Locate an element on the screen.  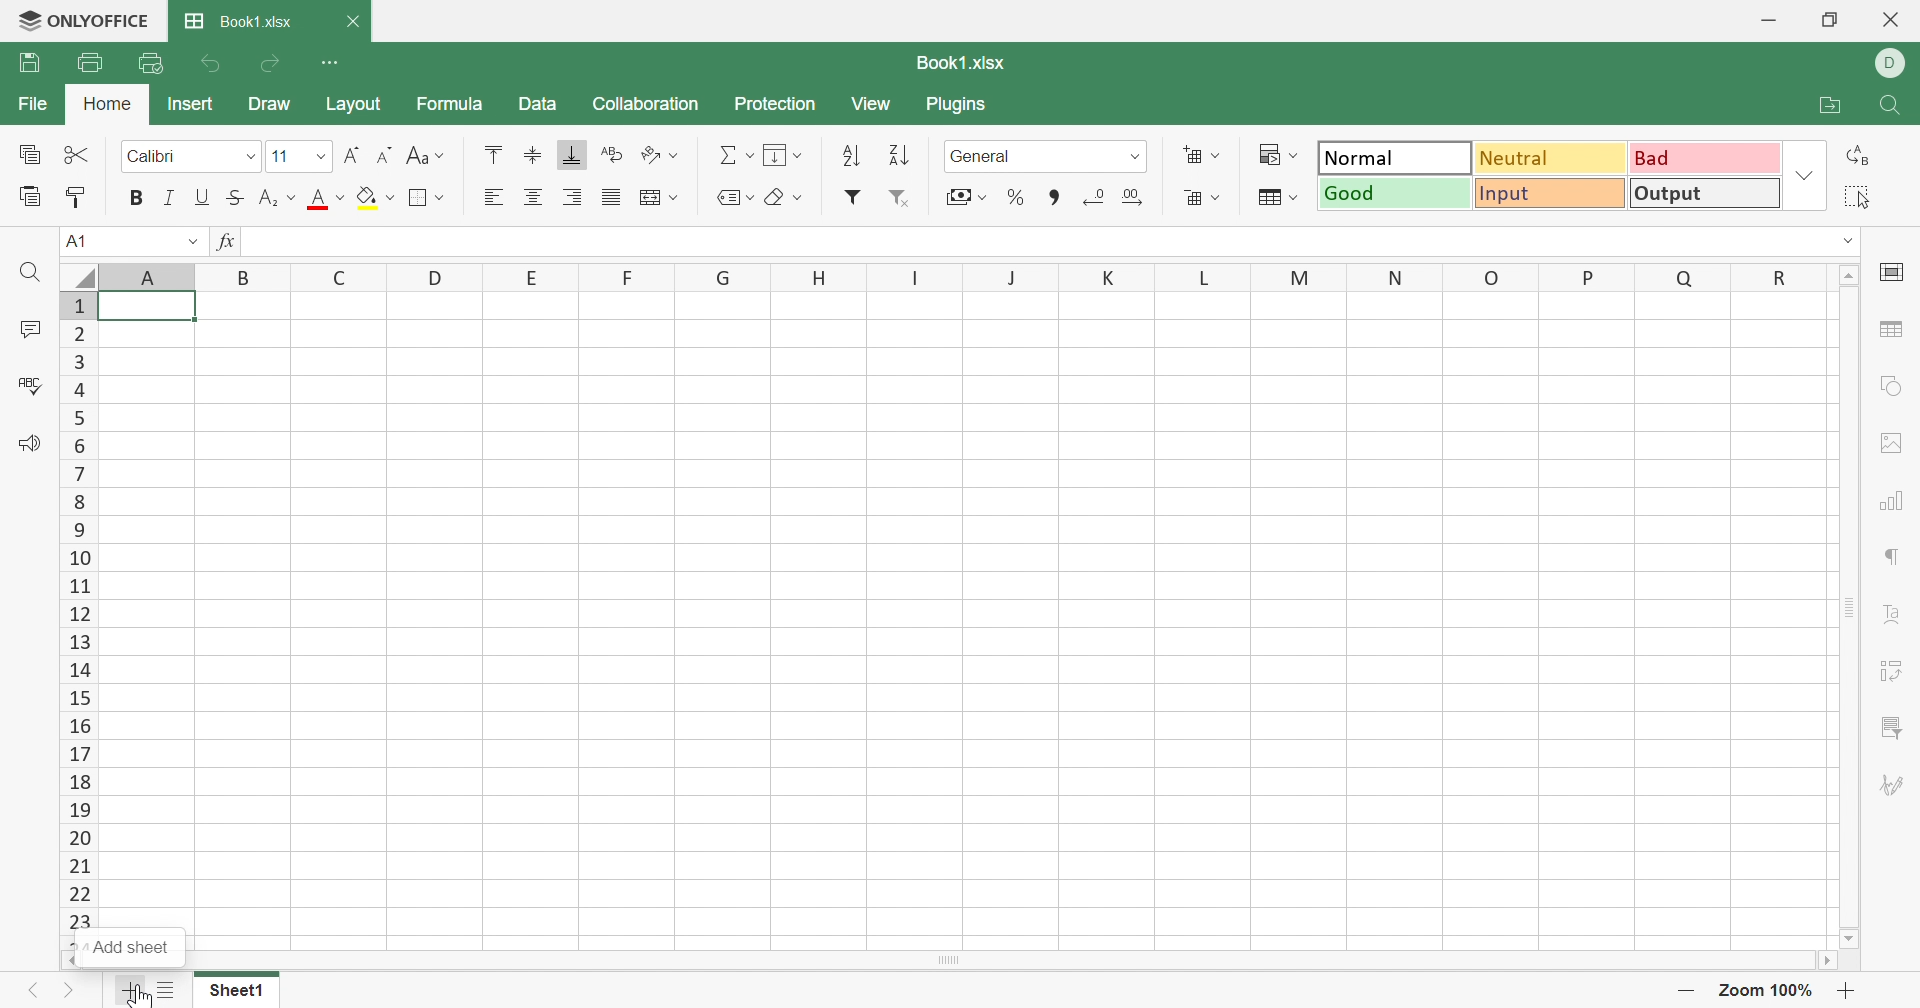
Select all is located at coordinates (1852, 199).